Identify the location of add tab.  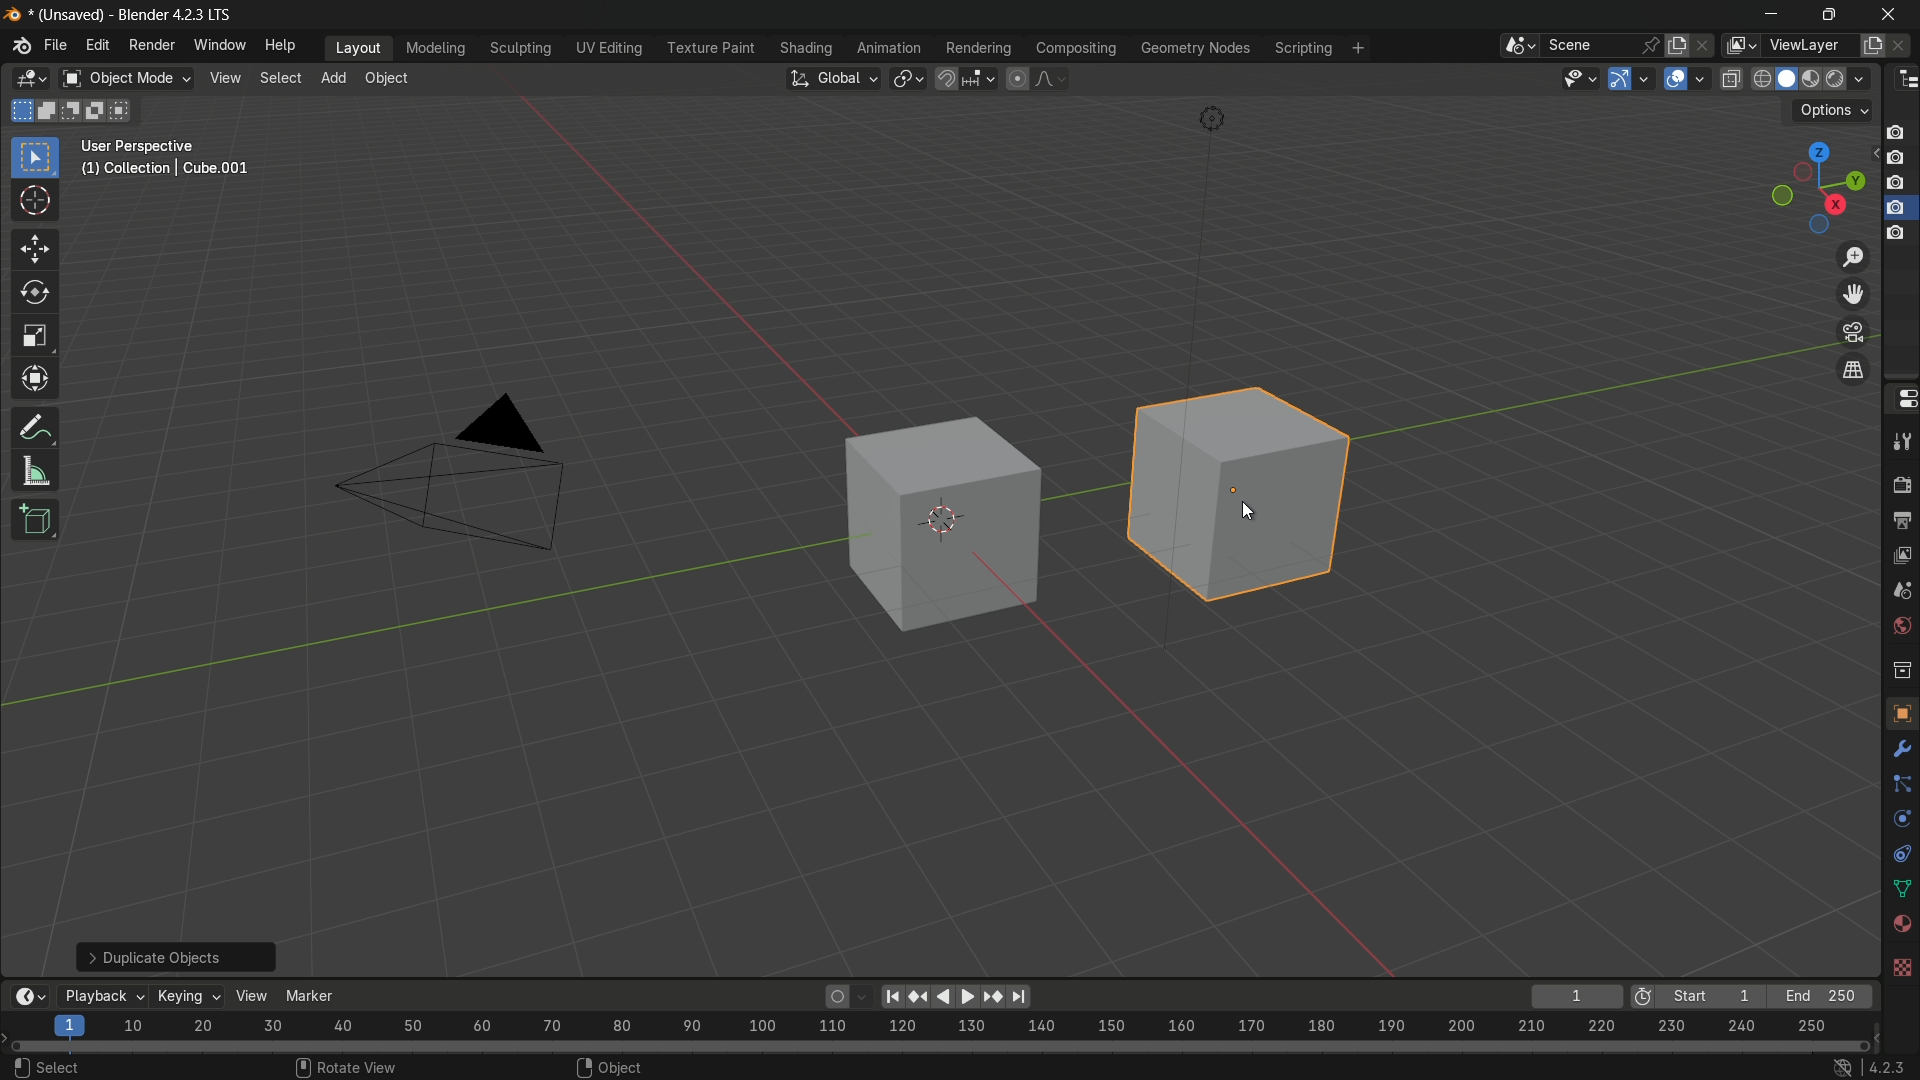
(337, 80).